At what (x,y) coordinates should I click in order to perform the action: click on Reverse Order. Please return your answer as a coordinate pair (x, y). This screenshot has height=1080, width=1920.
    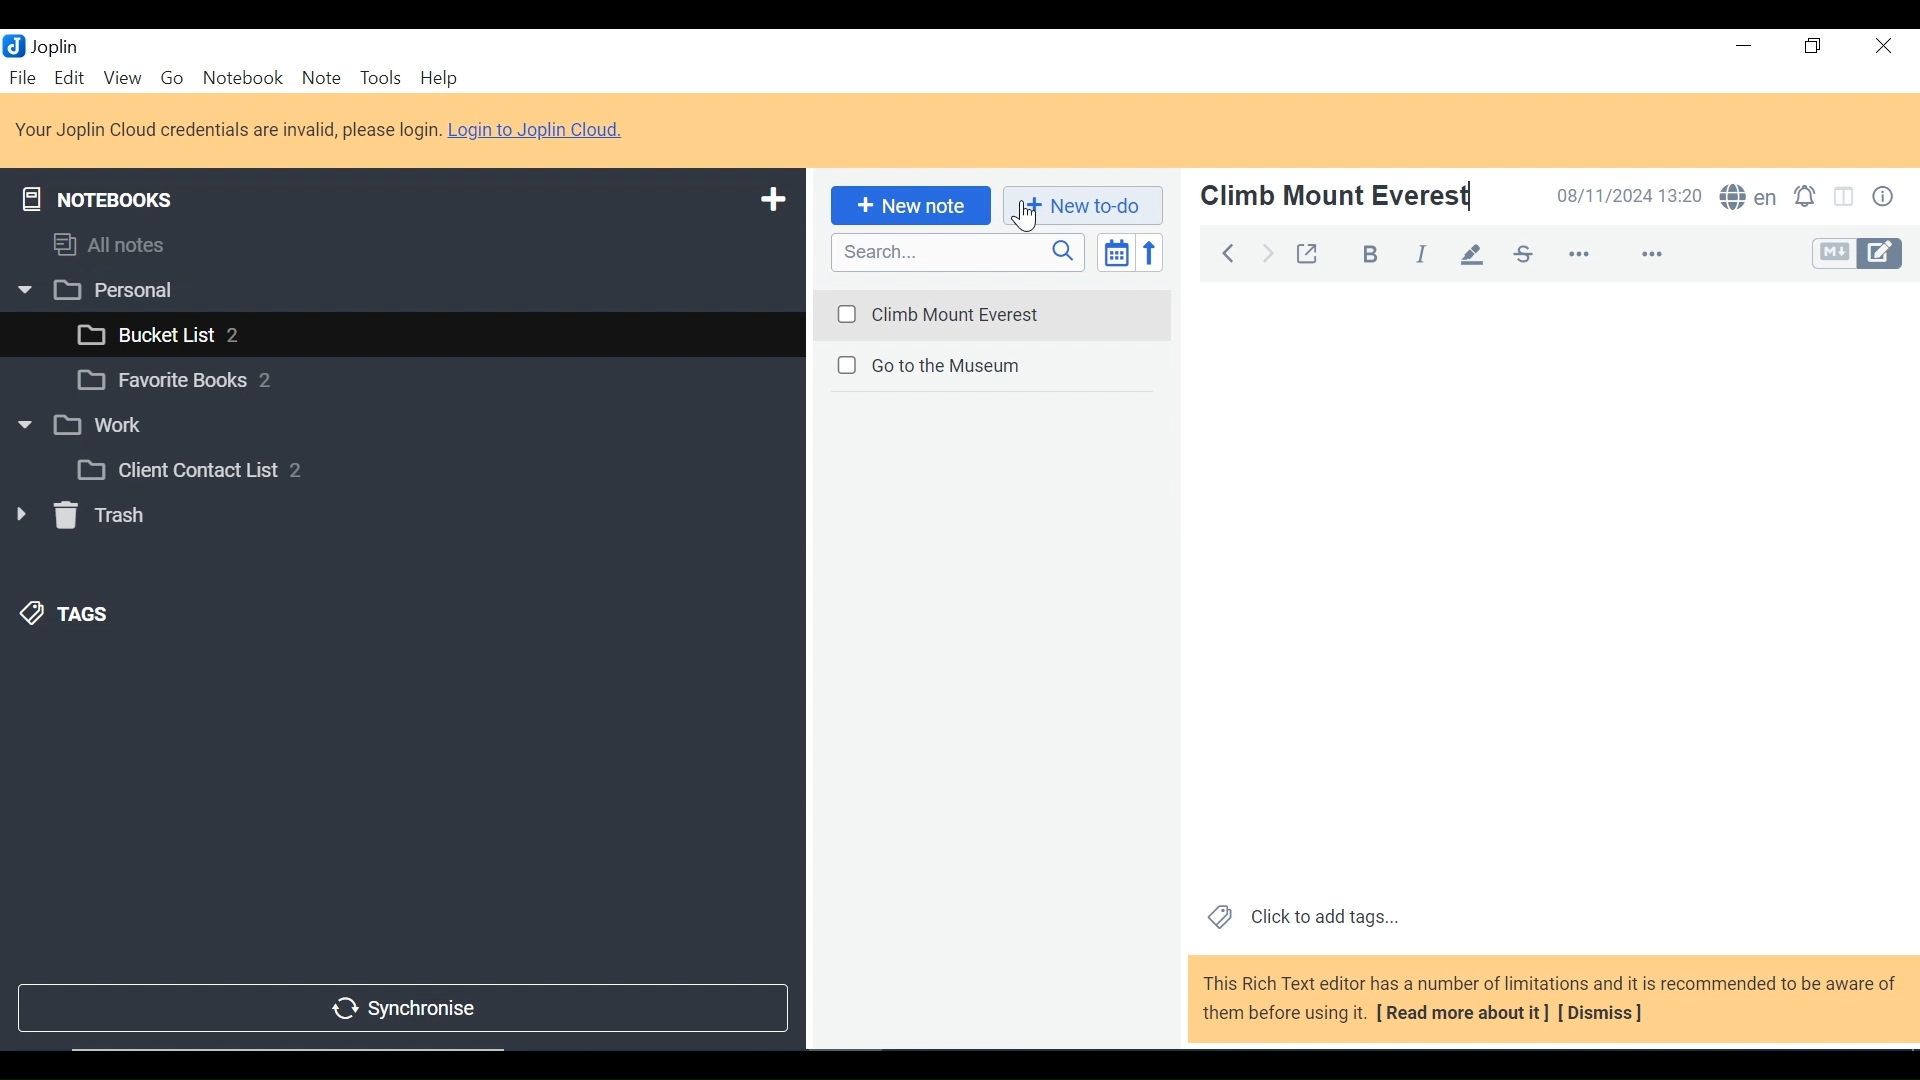
    Looking at the image, I should click on (1149, 252).